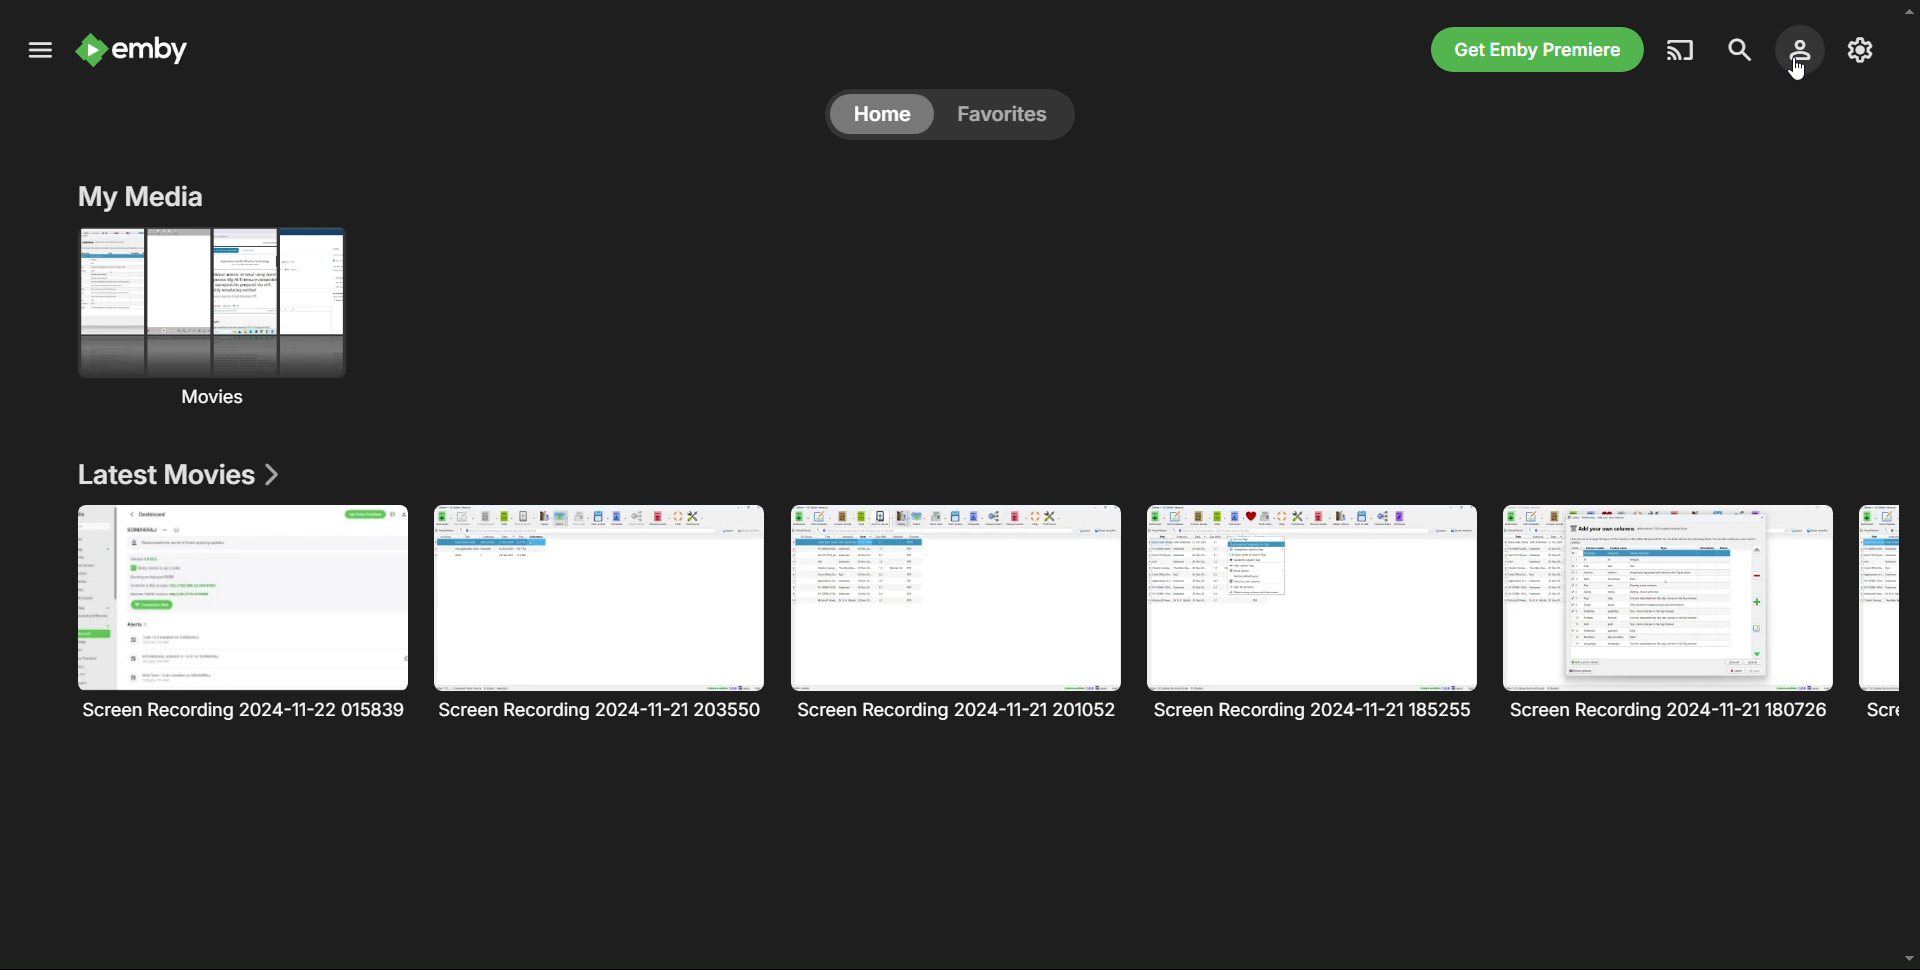 Image resolution: width=1920 pixels, height=970 pixels. Describe the element at coordinates (1908, 957) in the screenshot. I see `scroll down` at that location.